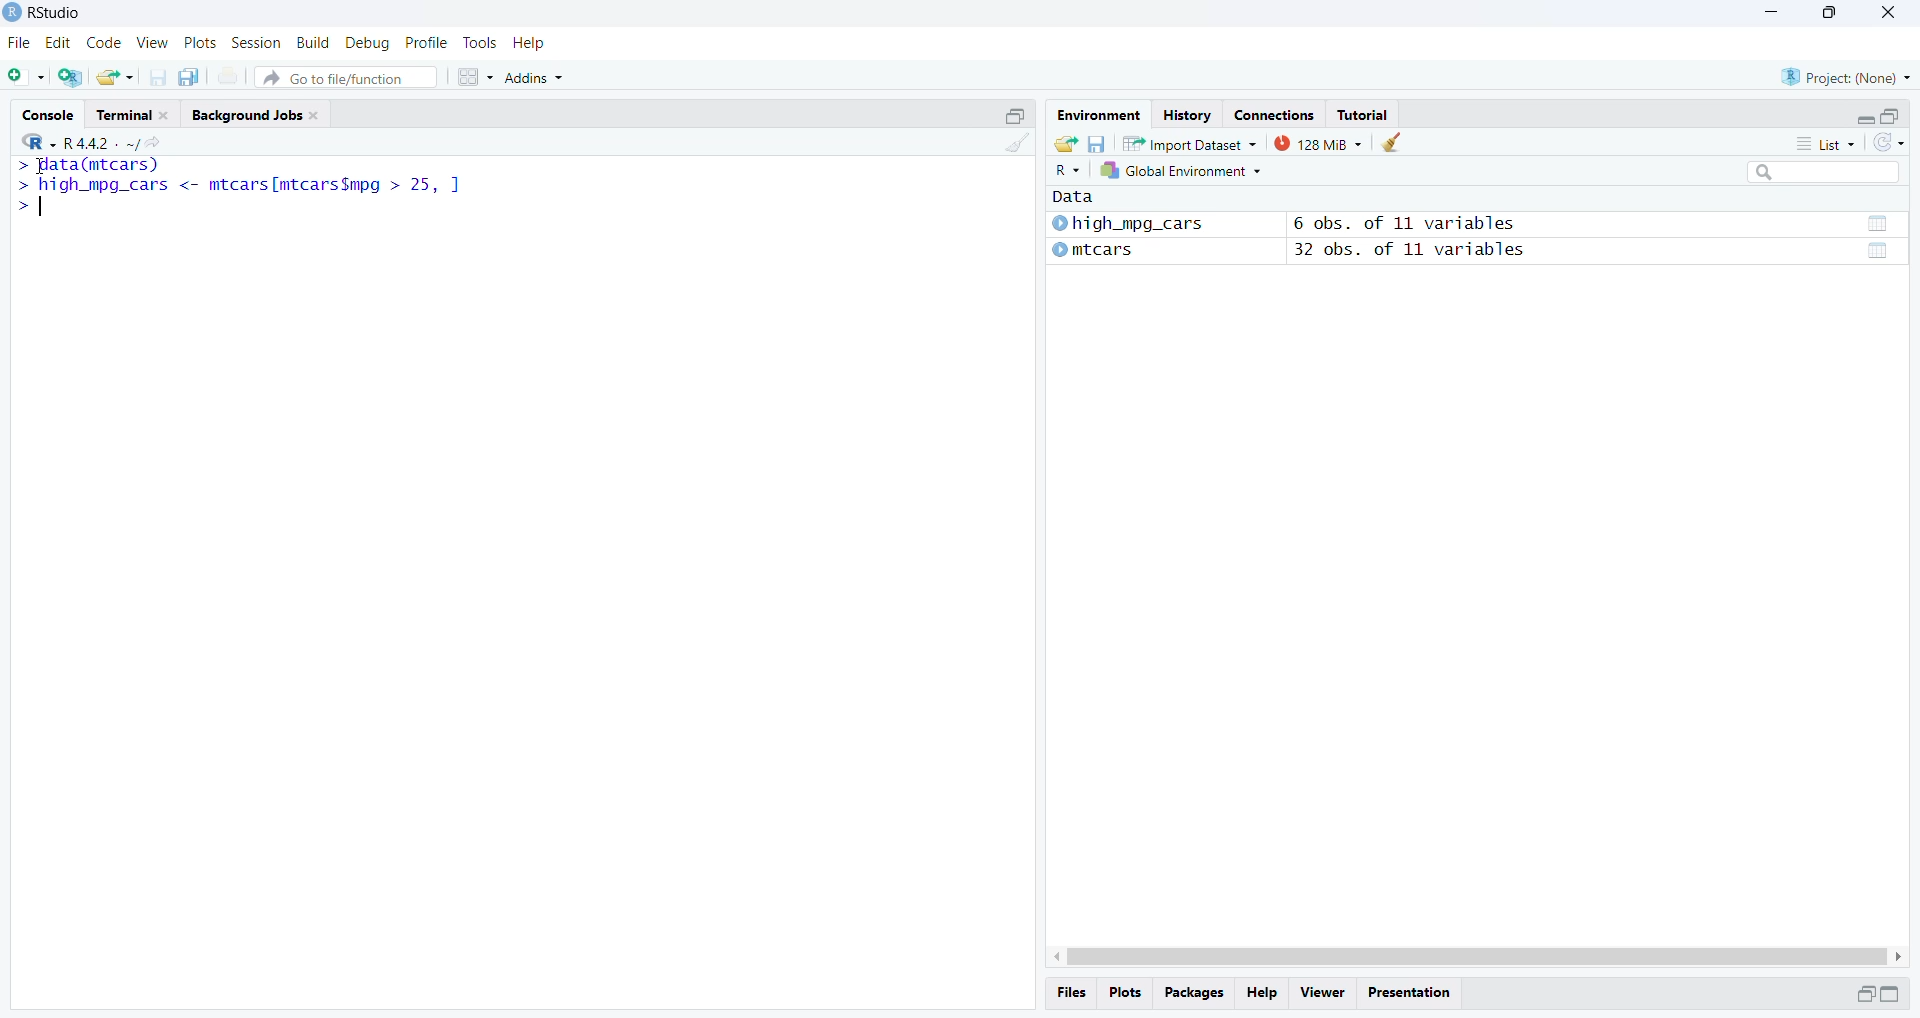 This screenshot has width=1920, height=1018. Describe the element at coordinates (1864, 996) in the screenshot. I see `minimize` at that location.